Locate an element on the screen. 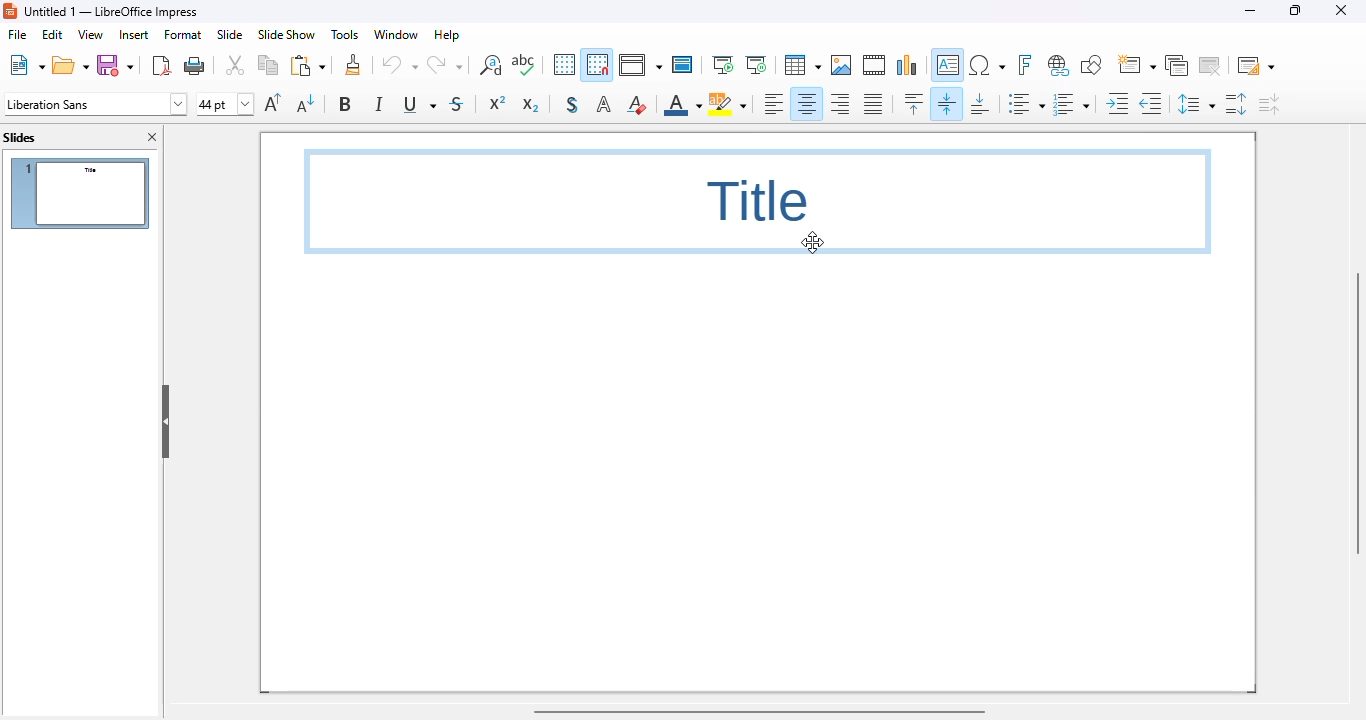 This screenshot has width=1366, height=720. hide is located at coordinates (166, 421).